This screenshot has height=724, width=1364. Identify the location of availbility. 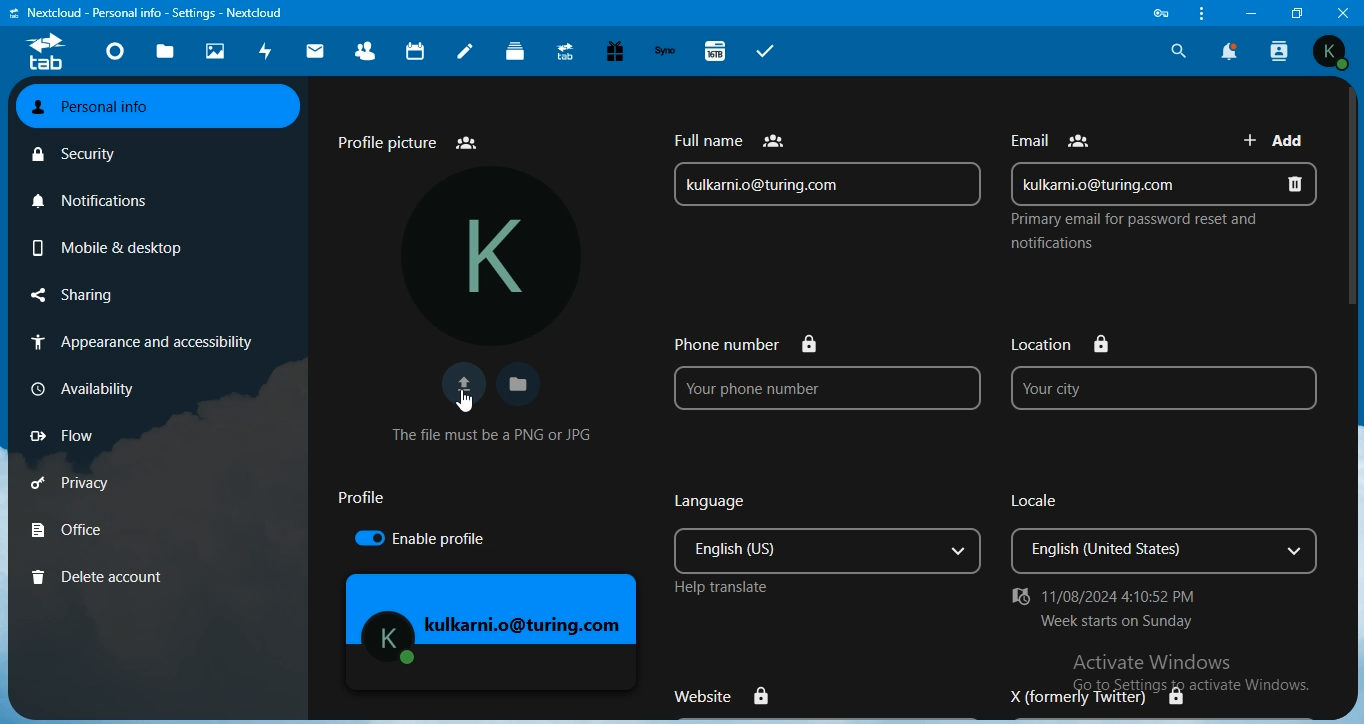
(83, 386).